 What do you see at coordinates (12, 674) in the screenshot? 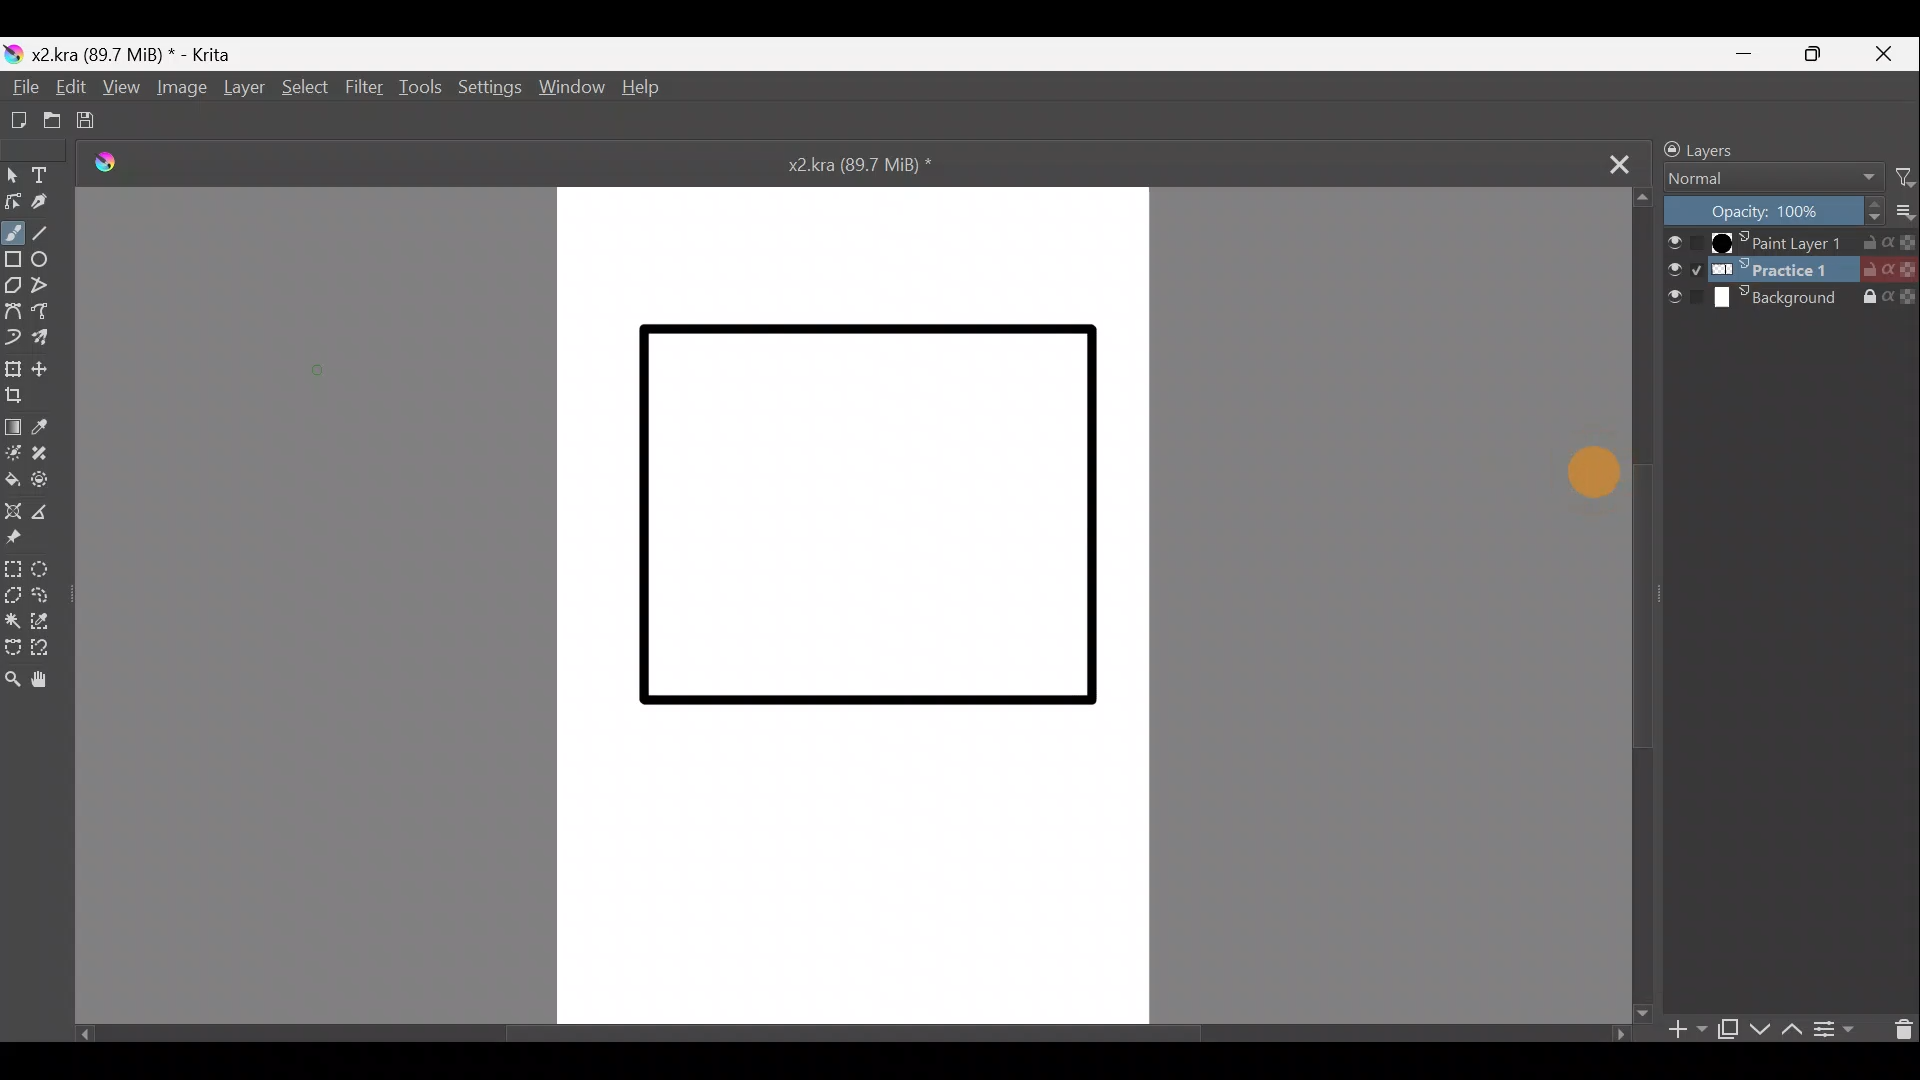
I see `Zoom tool` at bounding box center [12, 674].